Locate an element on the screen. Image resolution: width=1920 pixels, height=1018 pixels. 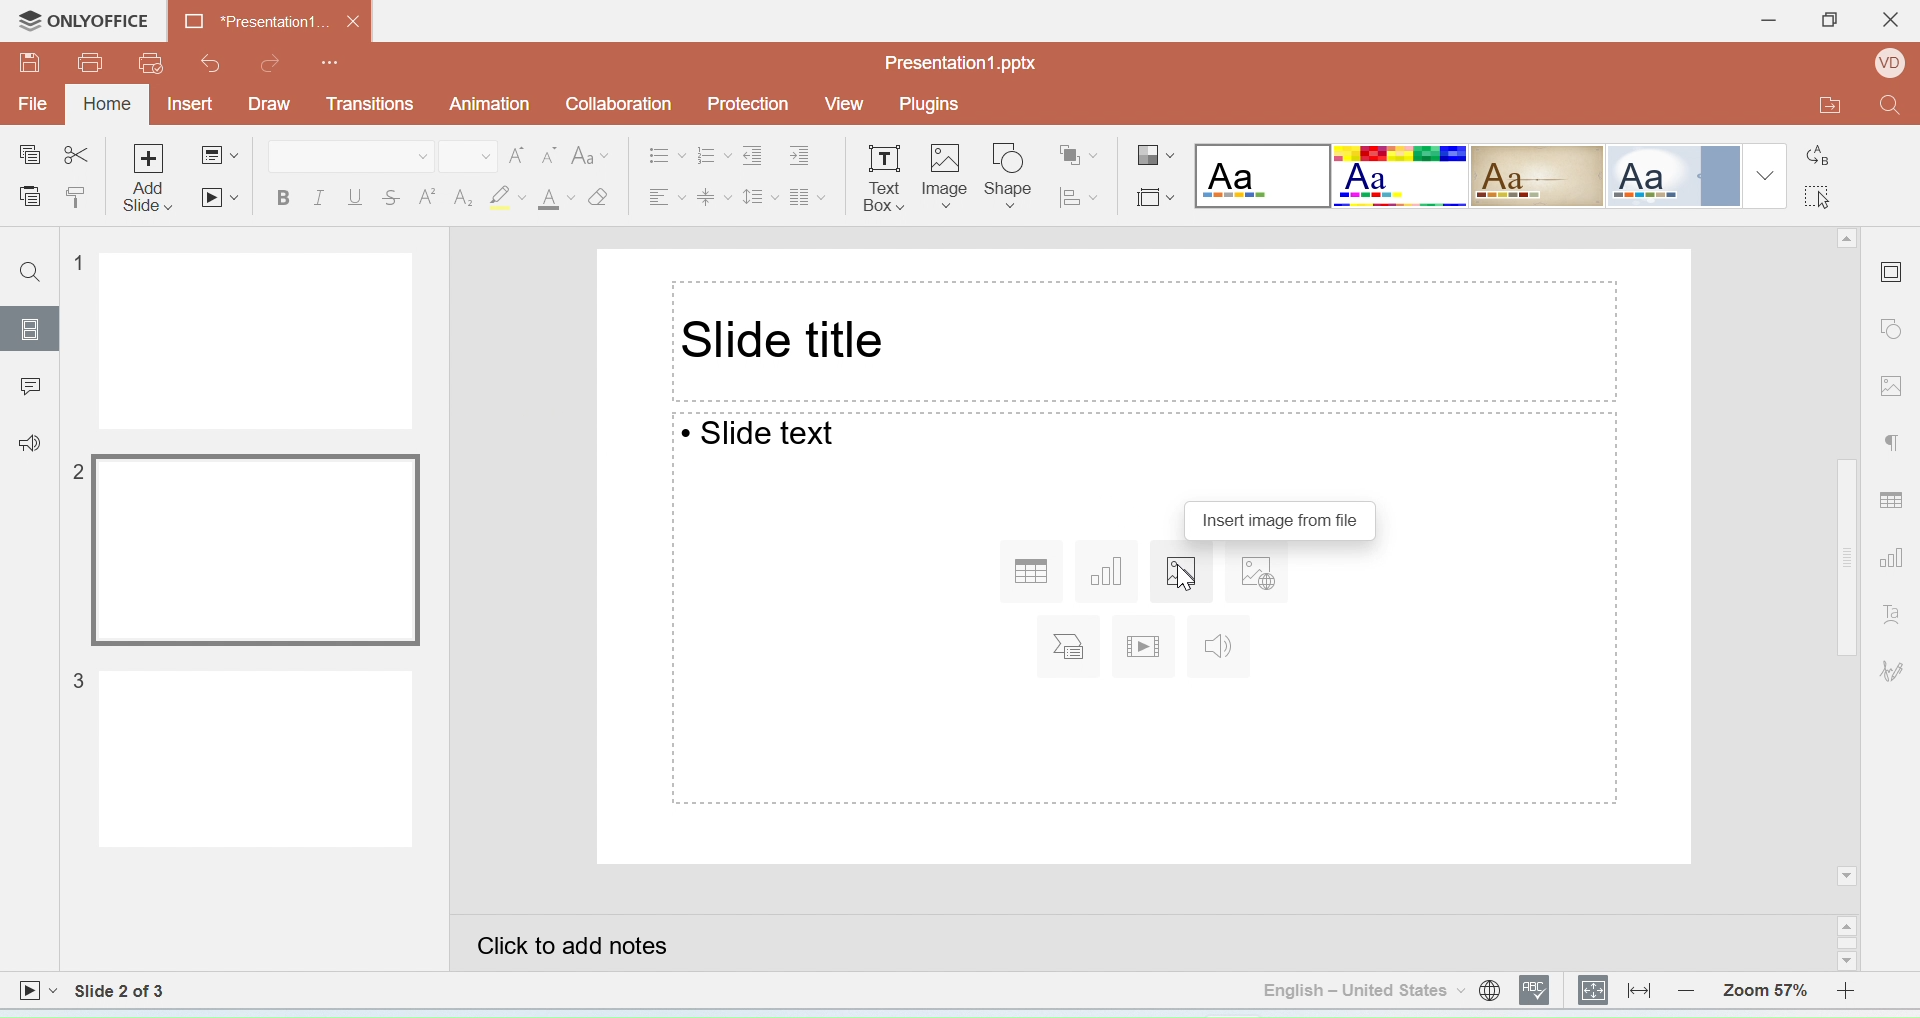
Add slide is located at coordinates (151, 179).